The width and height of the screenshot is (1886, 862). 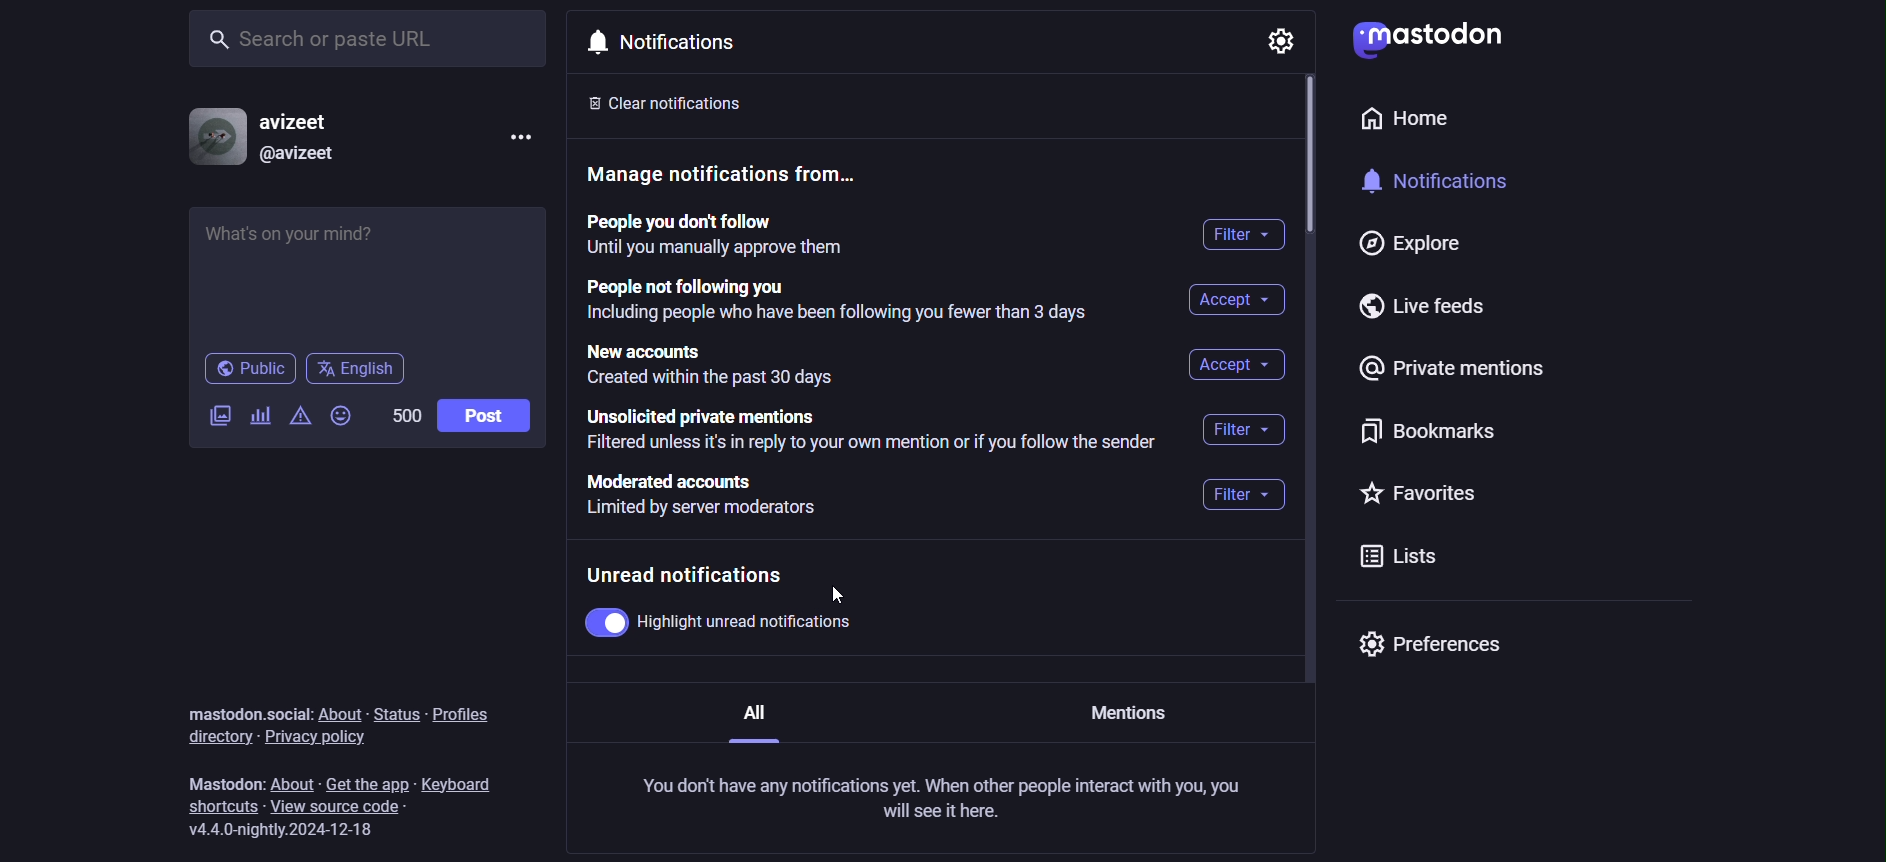 I want to click on mastodon, so click(x=1447, y=38).